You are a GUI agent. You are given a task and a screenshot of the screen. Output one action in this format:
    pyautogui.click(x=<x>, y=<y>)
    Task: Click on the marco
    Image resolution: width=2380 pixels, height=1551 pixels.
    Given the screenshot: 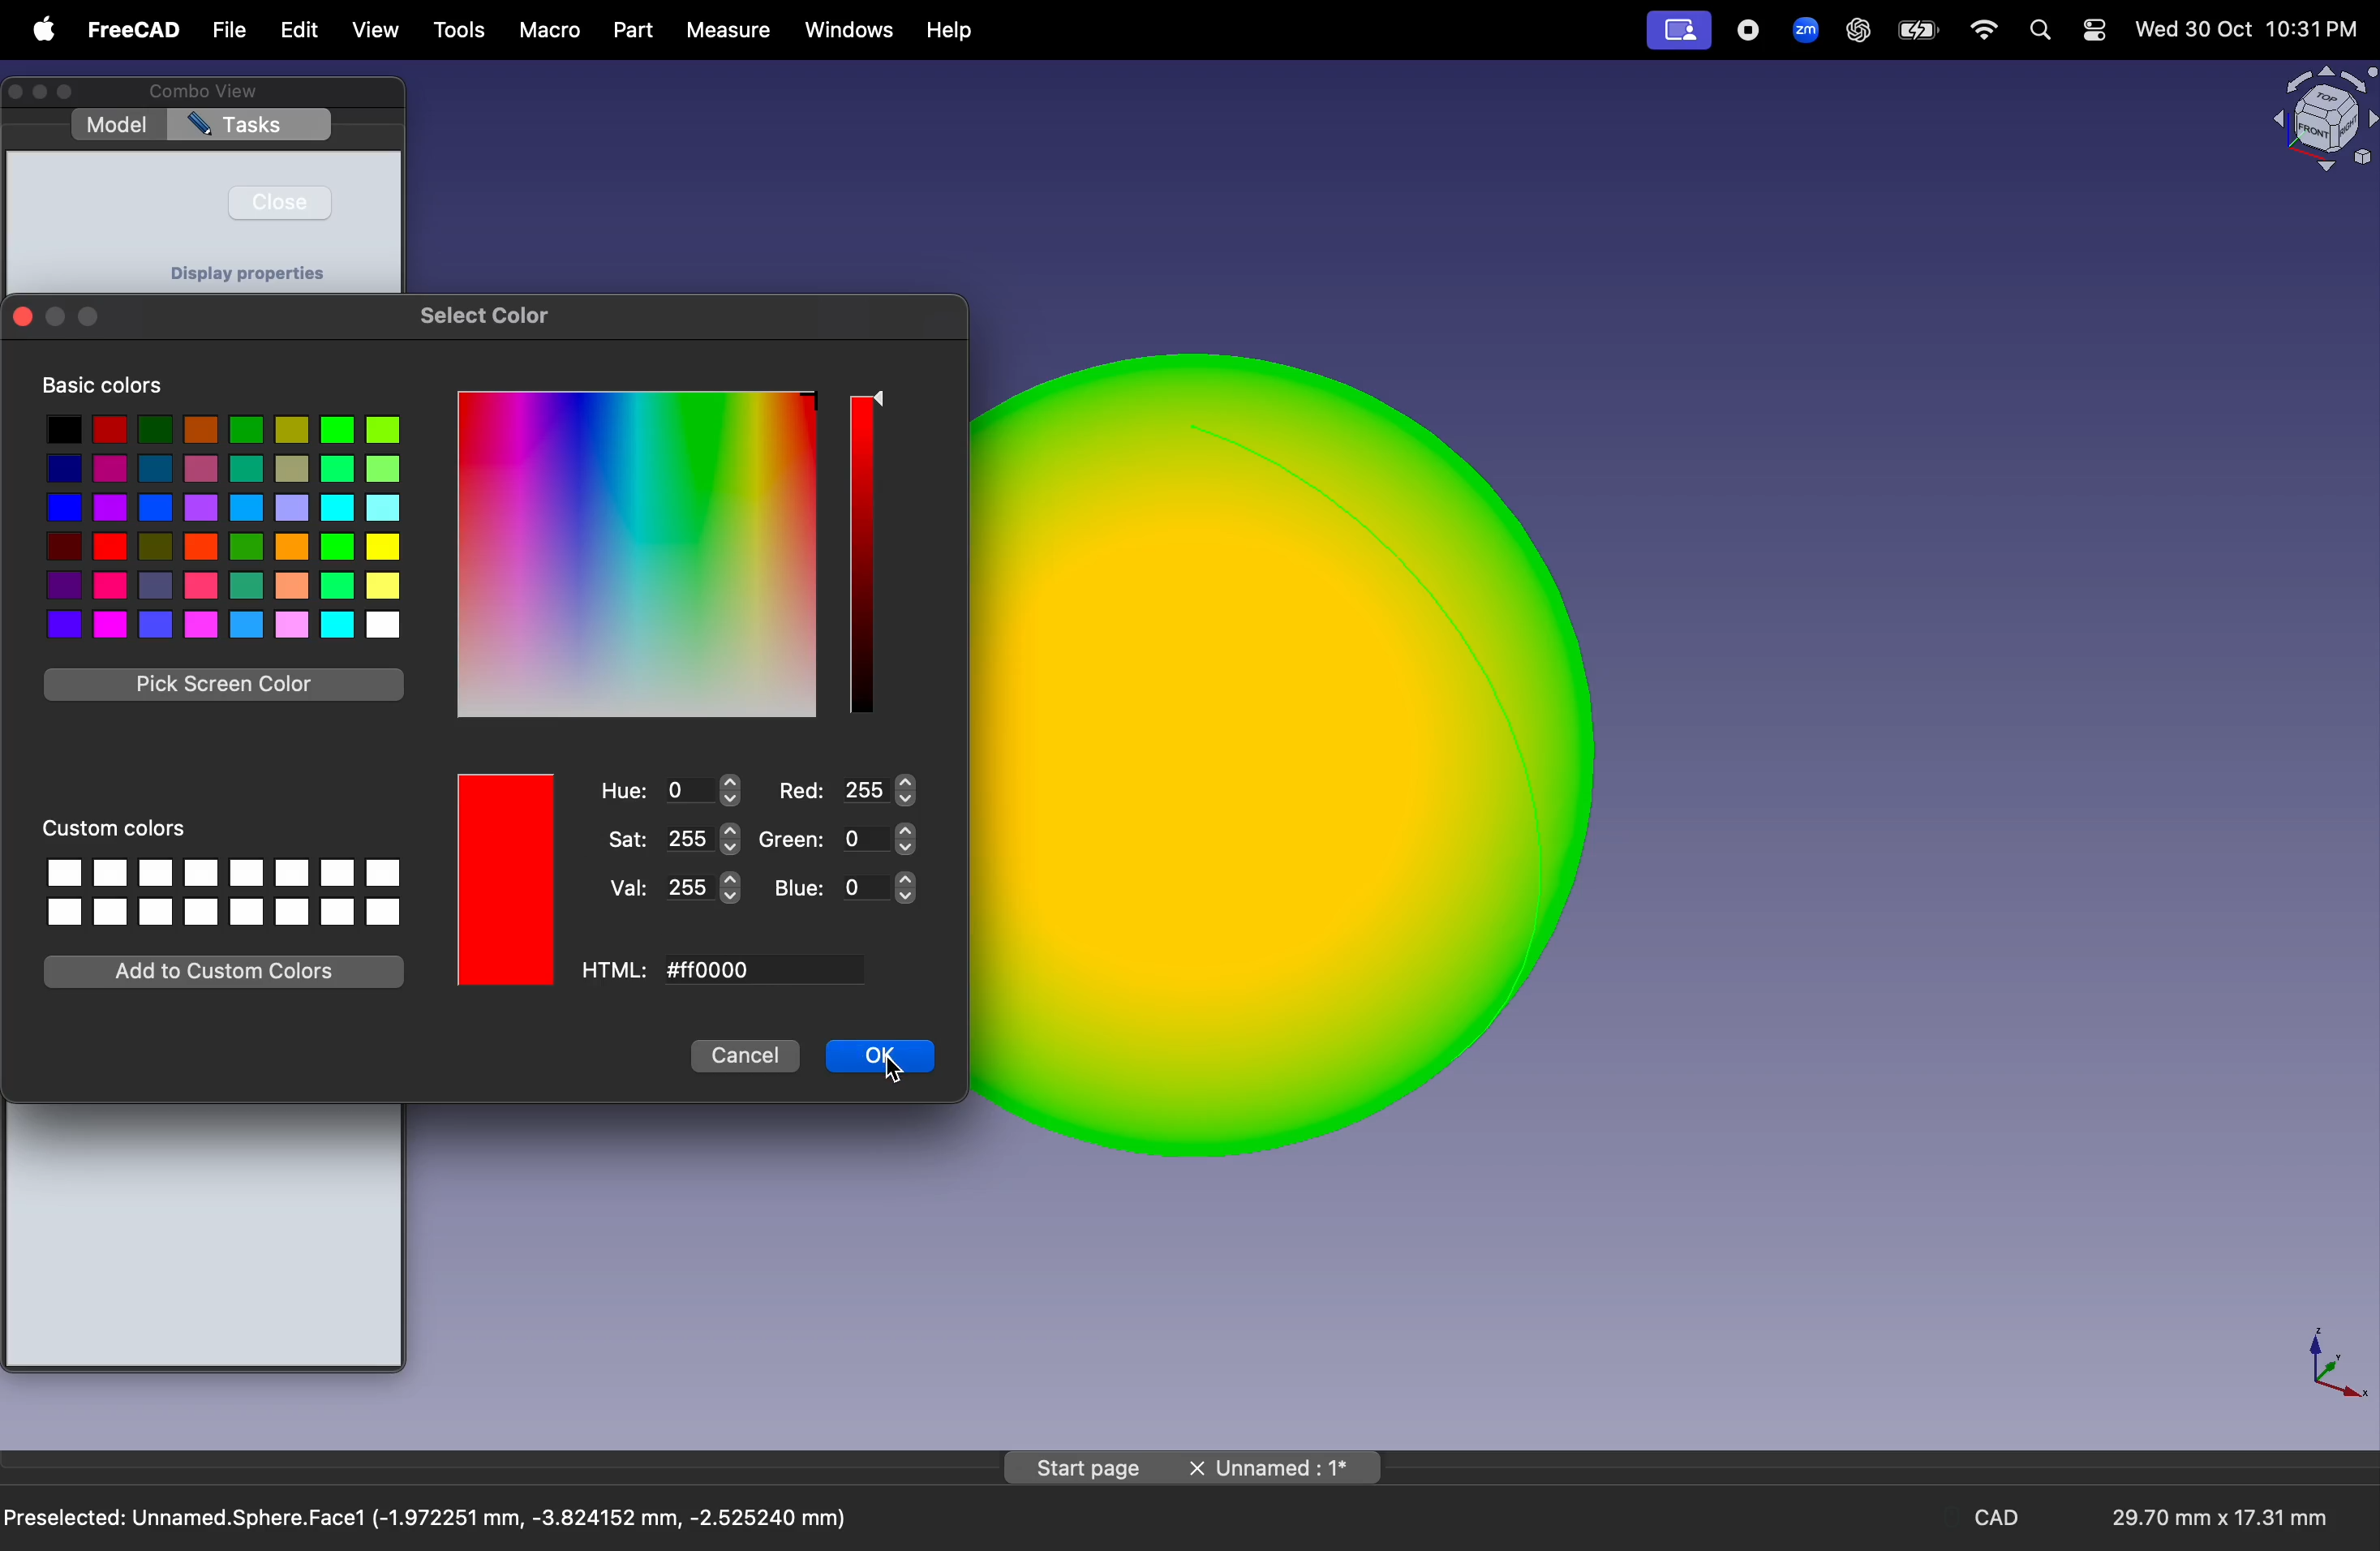 What is the action you would take?
    pyautogui.click(x=551, y=31)
    